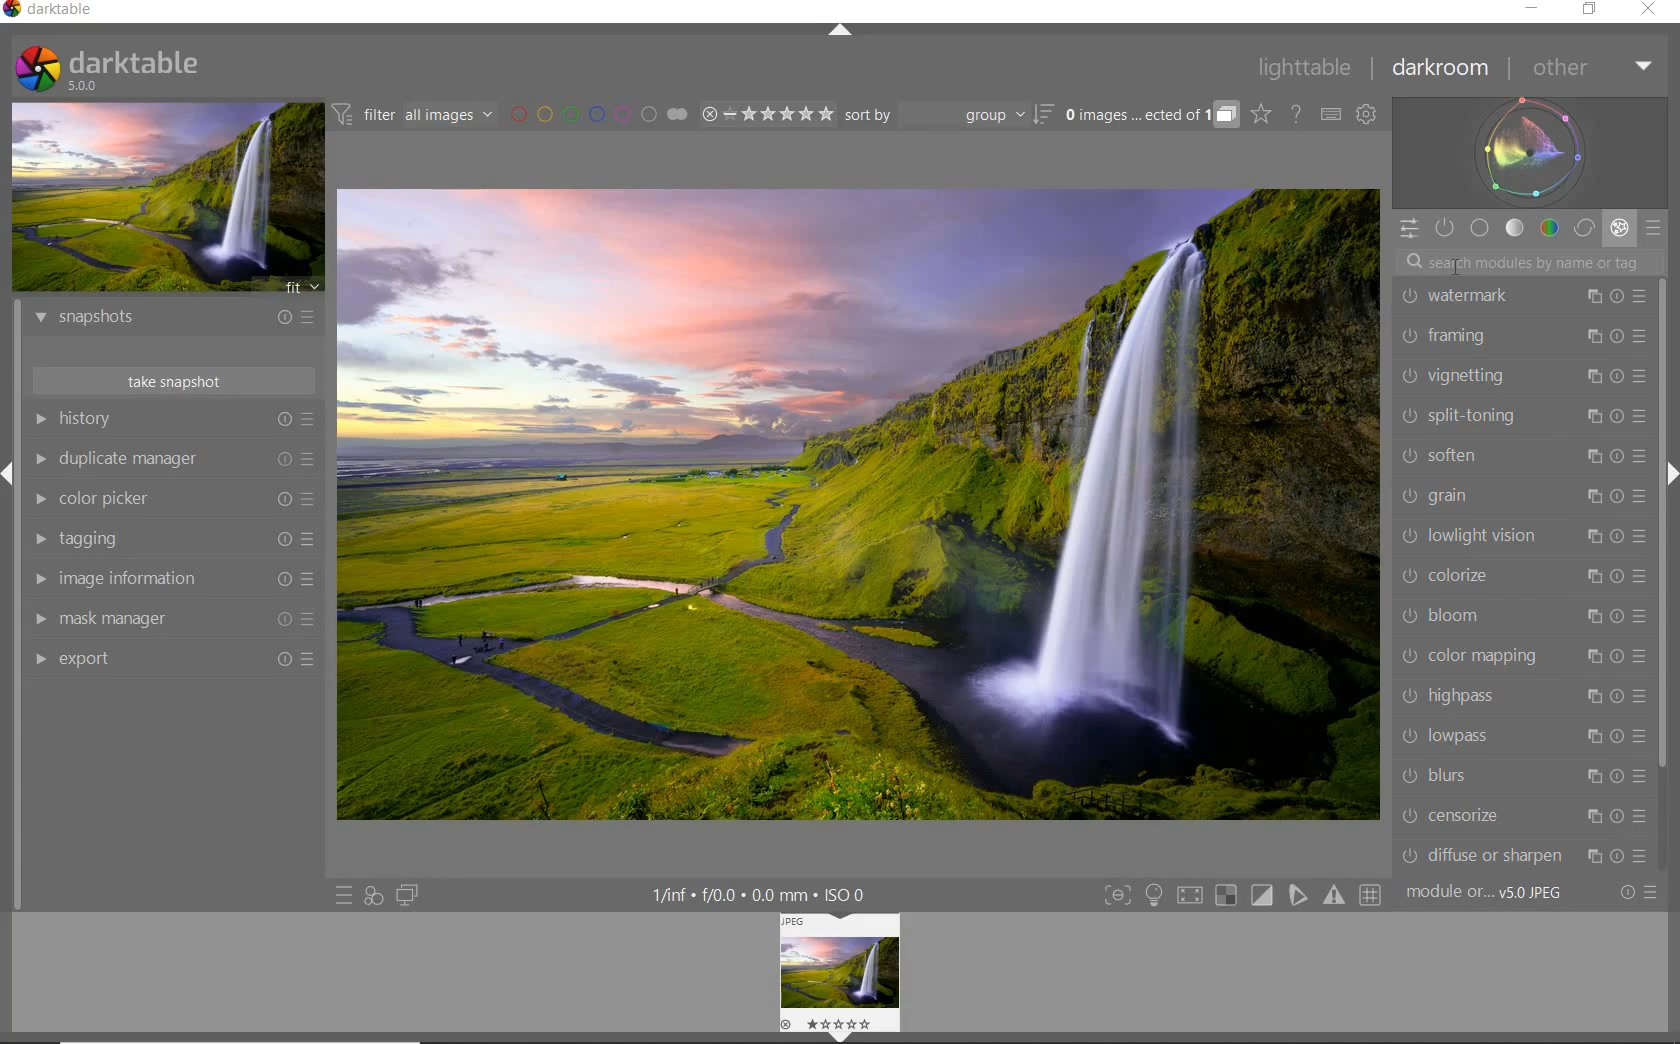  I want to click on lighttable, so click(1310, 68).